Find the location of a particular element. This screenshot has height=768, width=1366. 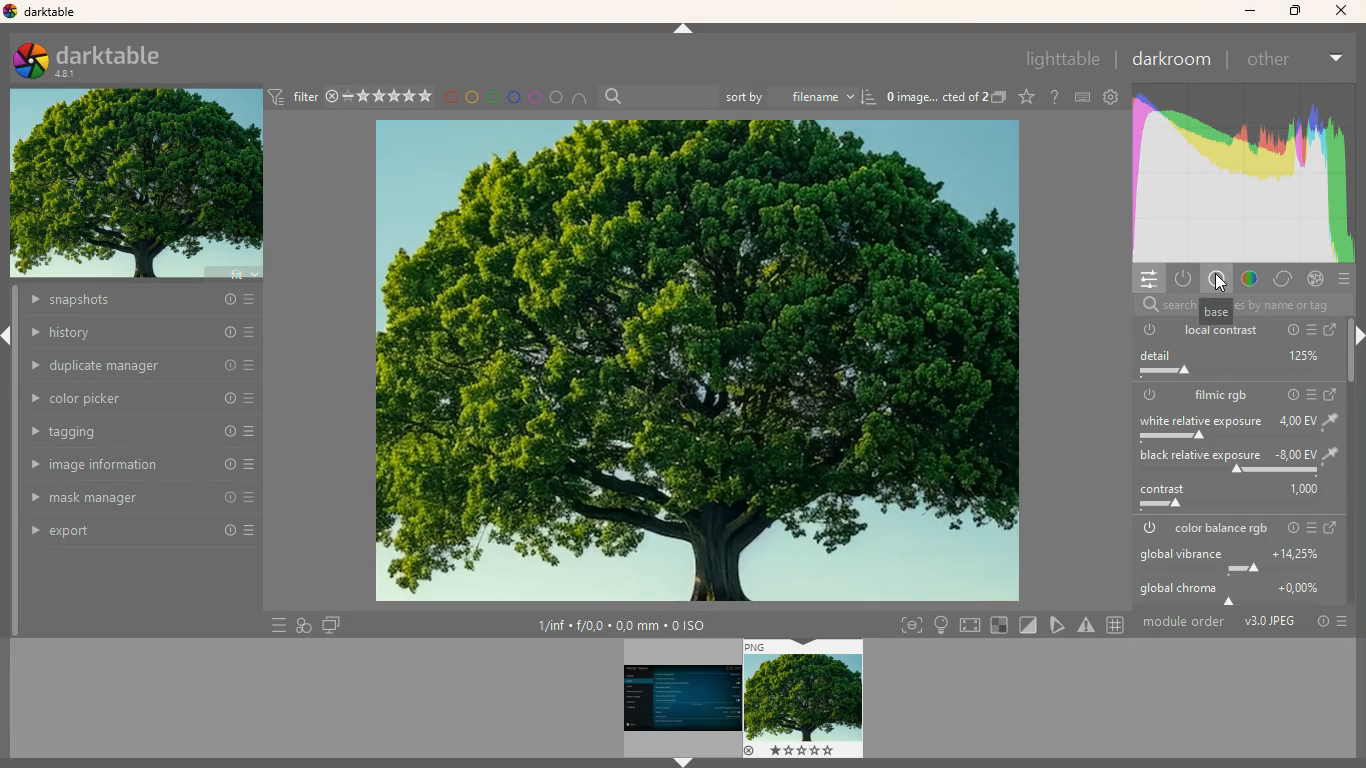

history is located at coordinates (143, 332).